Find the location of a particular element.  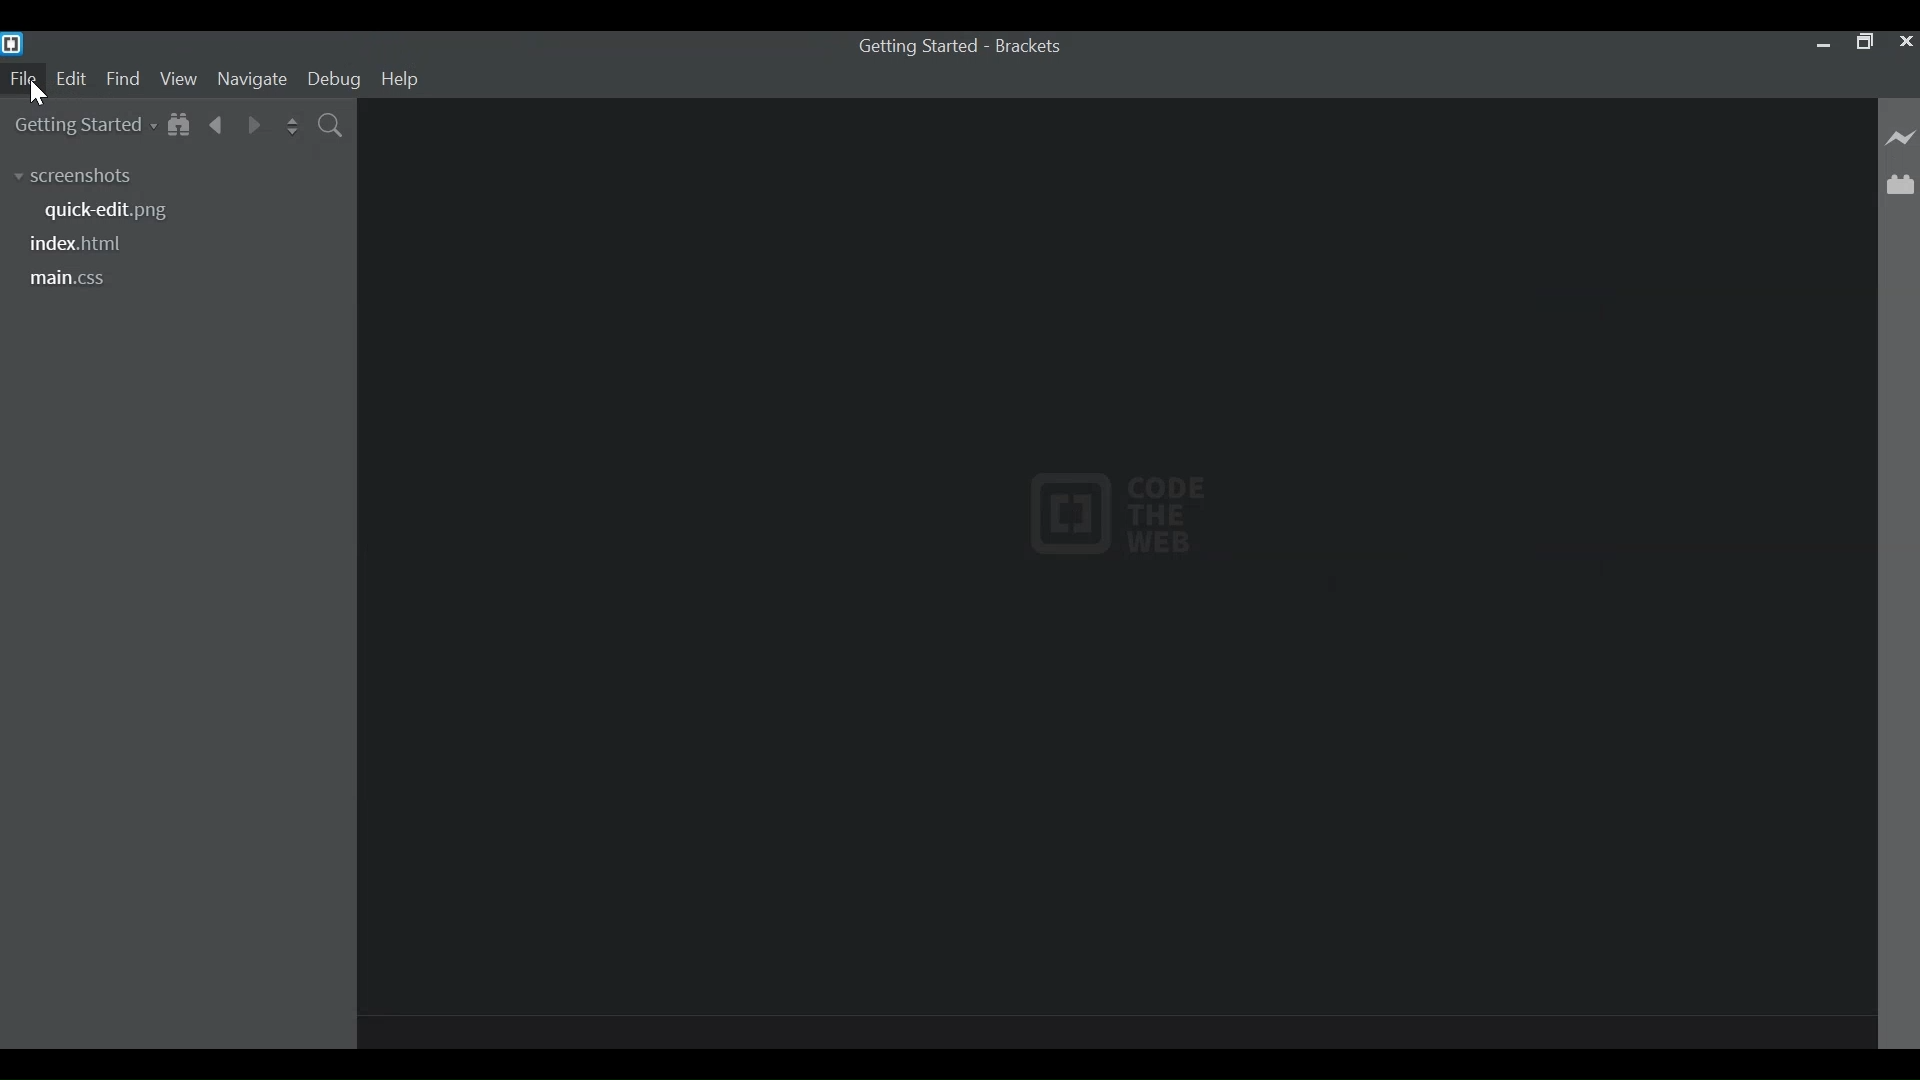

Bracket Desktop Icon is located at coordinates (14, 43).